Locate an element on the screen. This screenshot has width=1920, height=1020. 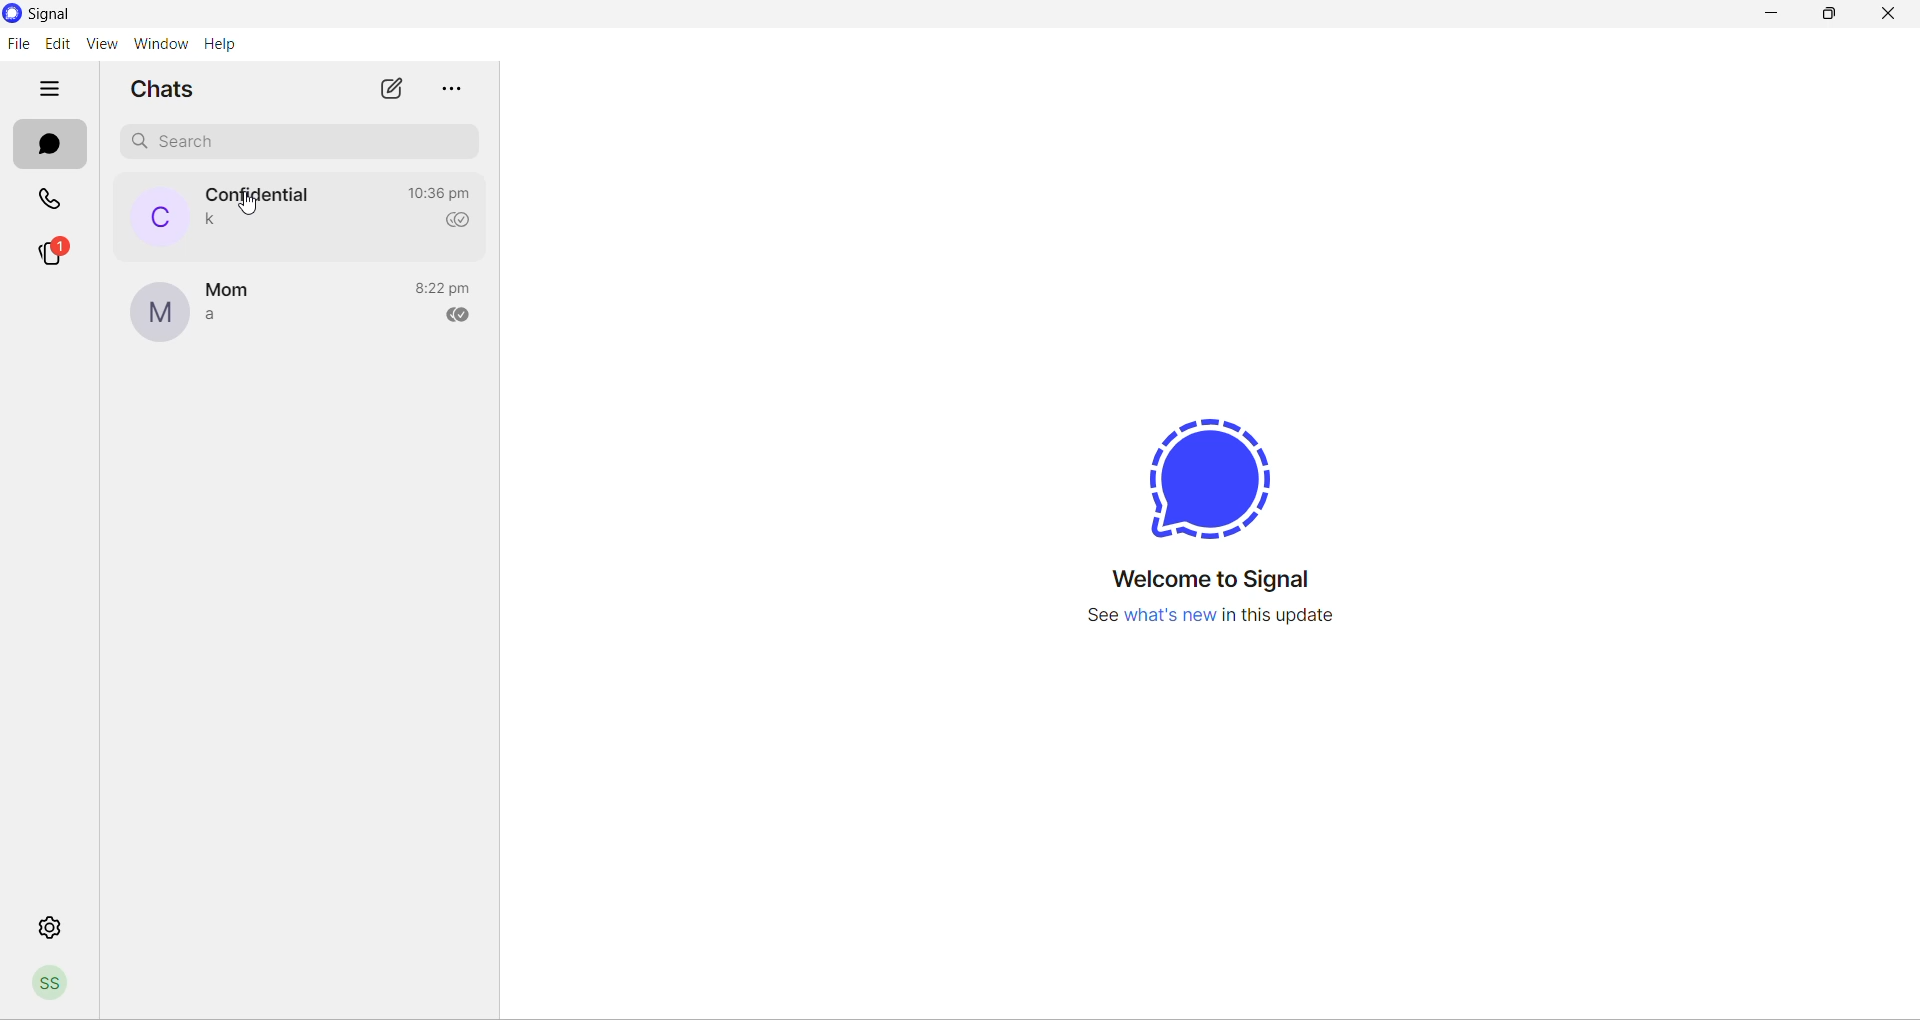
close is located at coordinates (1894, 20).